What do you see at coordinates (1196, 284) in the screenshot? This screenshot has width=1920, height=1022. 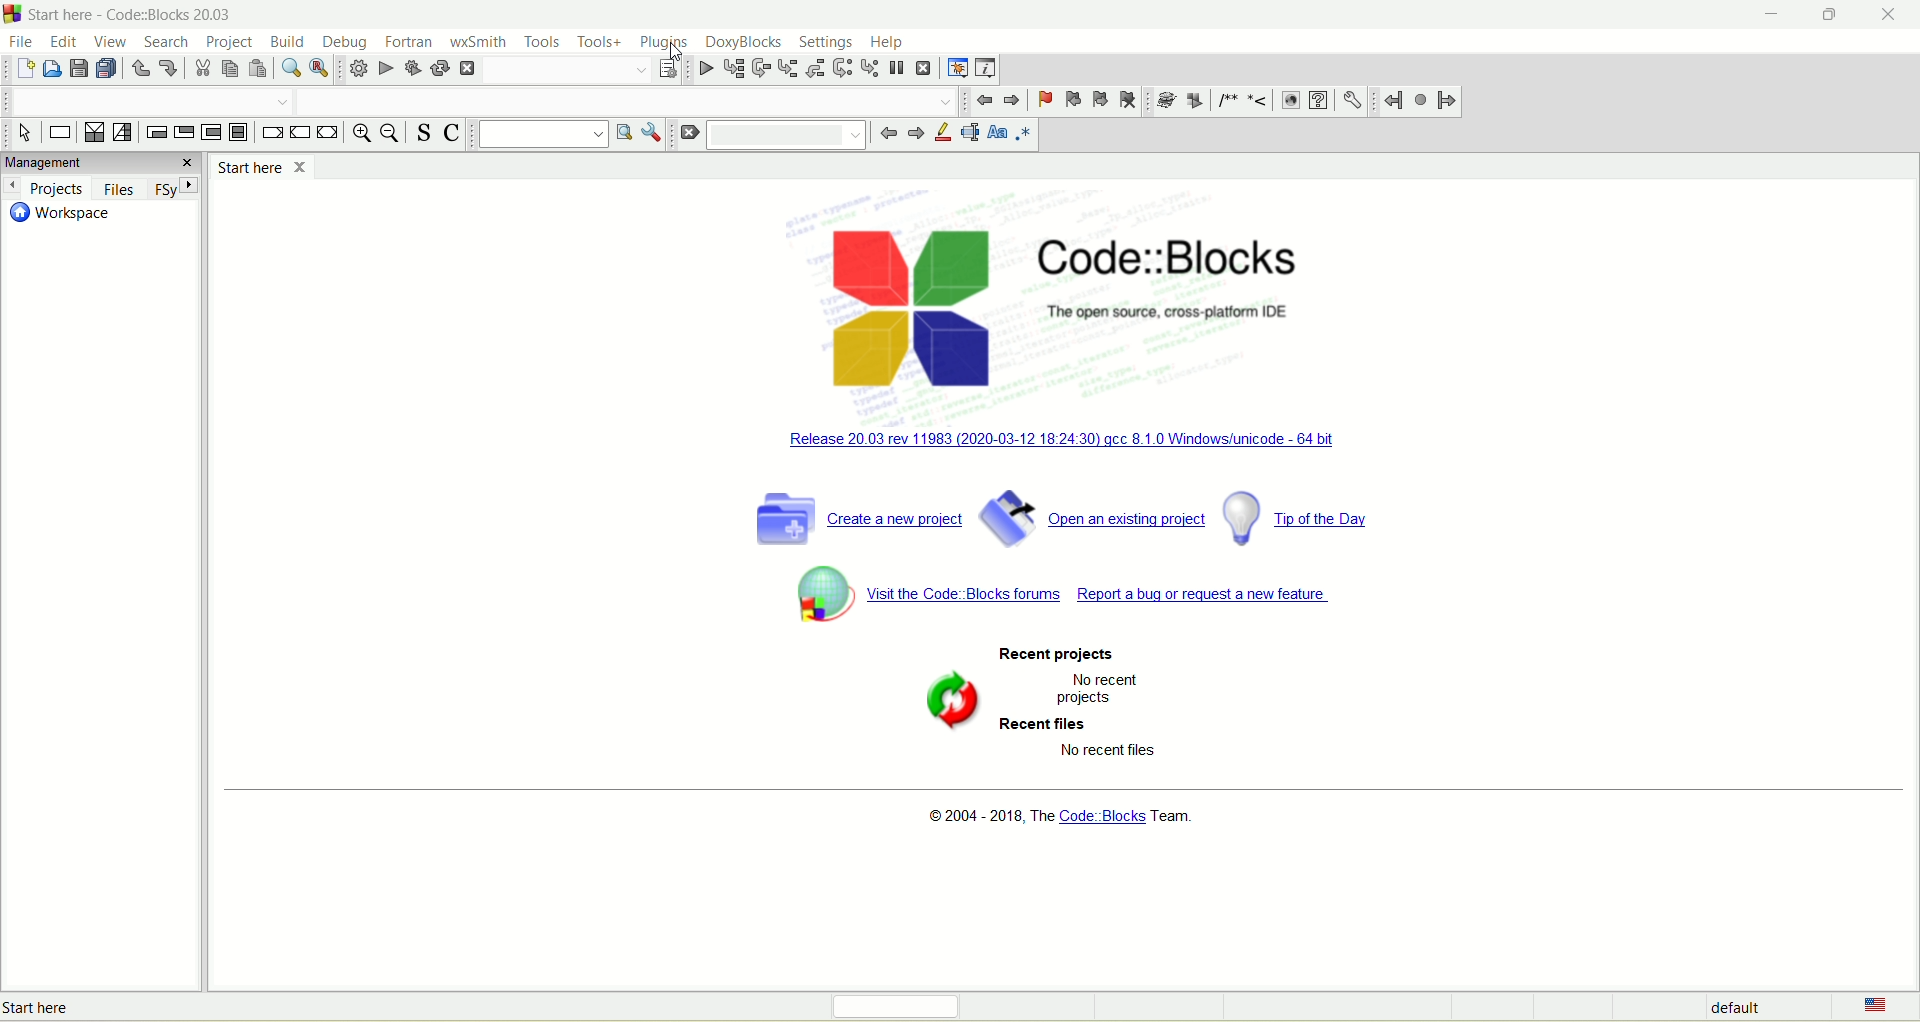 I see `code::block` at bounding box center [1196, 284].